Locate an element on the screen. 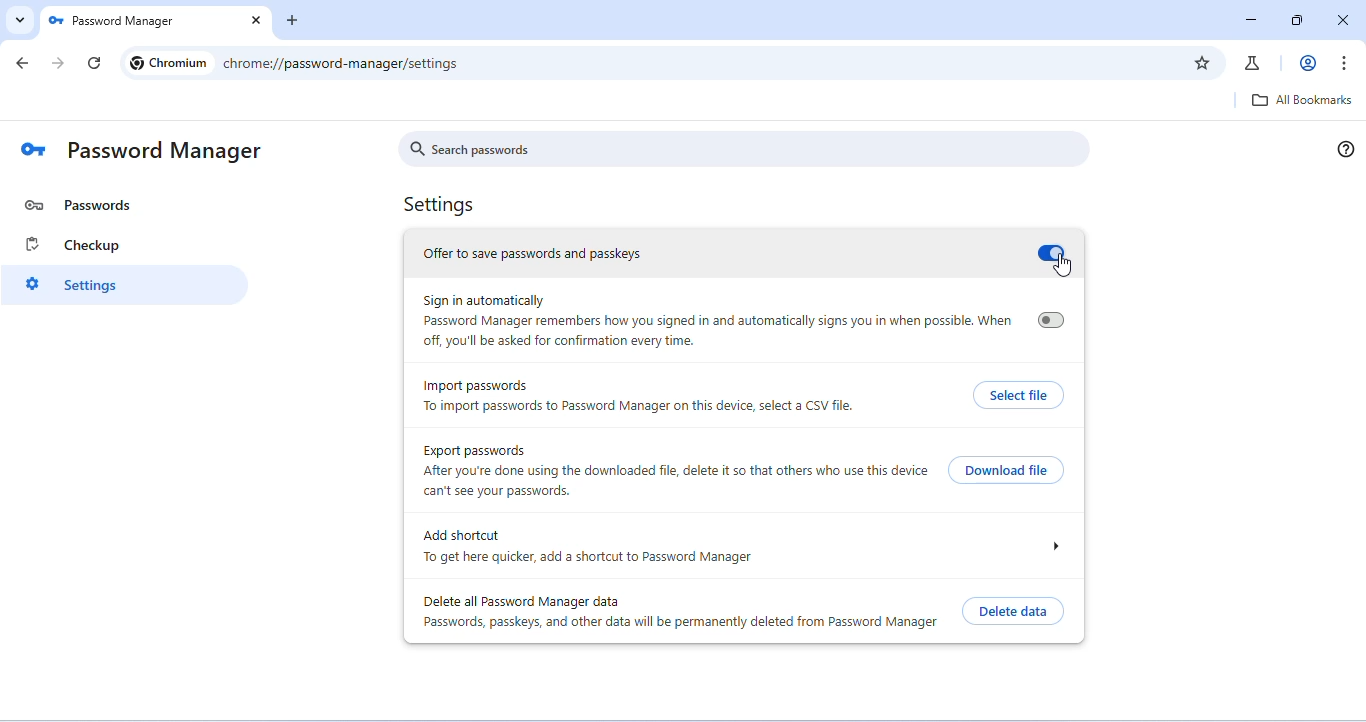 The image size is (1366, 722). cursor is located at coordinates (1063, 265).